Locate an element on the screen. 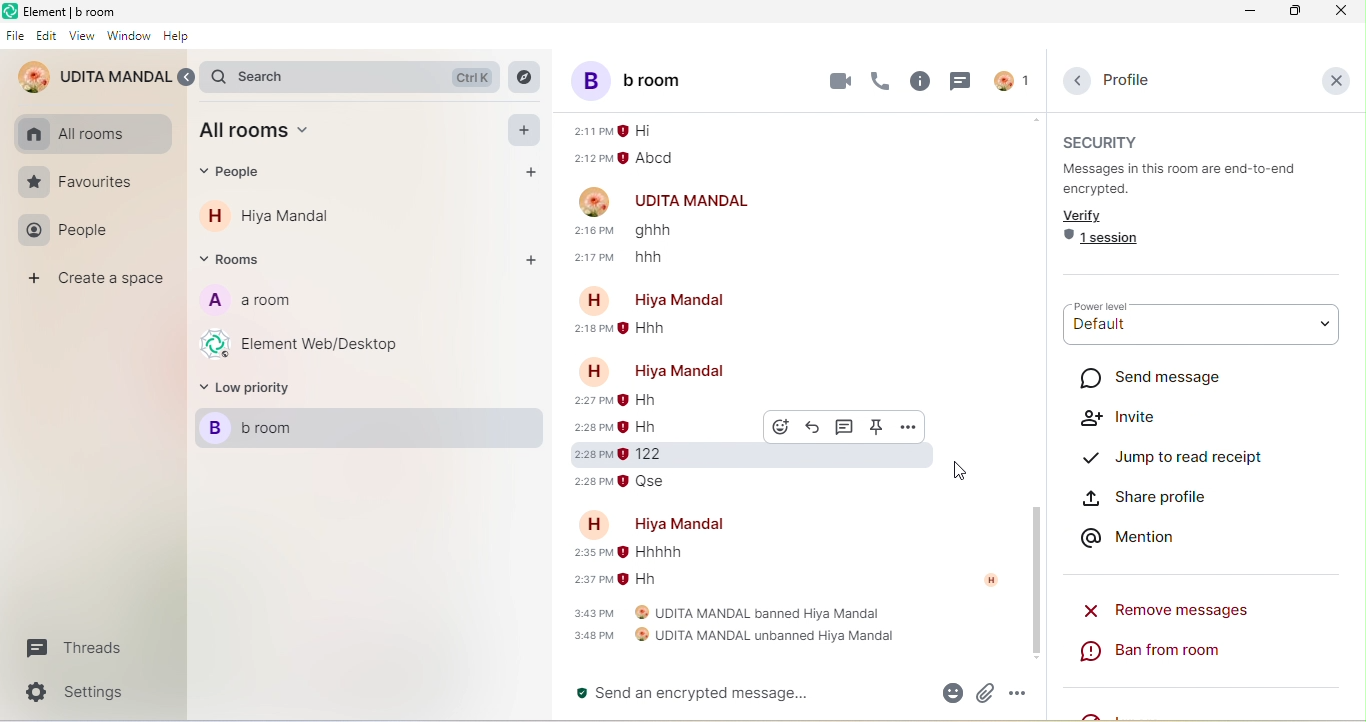 Image resolution: width=1366 pixels, height=722 pixels. udita mandal is located at coordinates (689, 202).